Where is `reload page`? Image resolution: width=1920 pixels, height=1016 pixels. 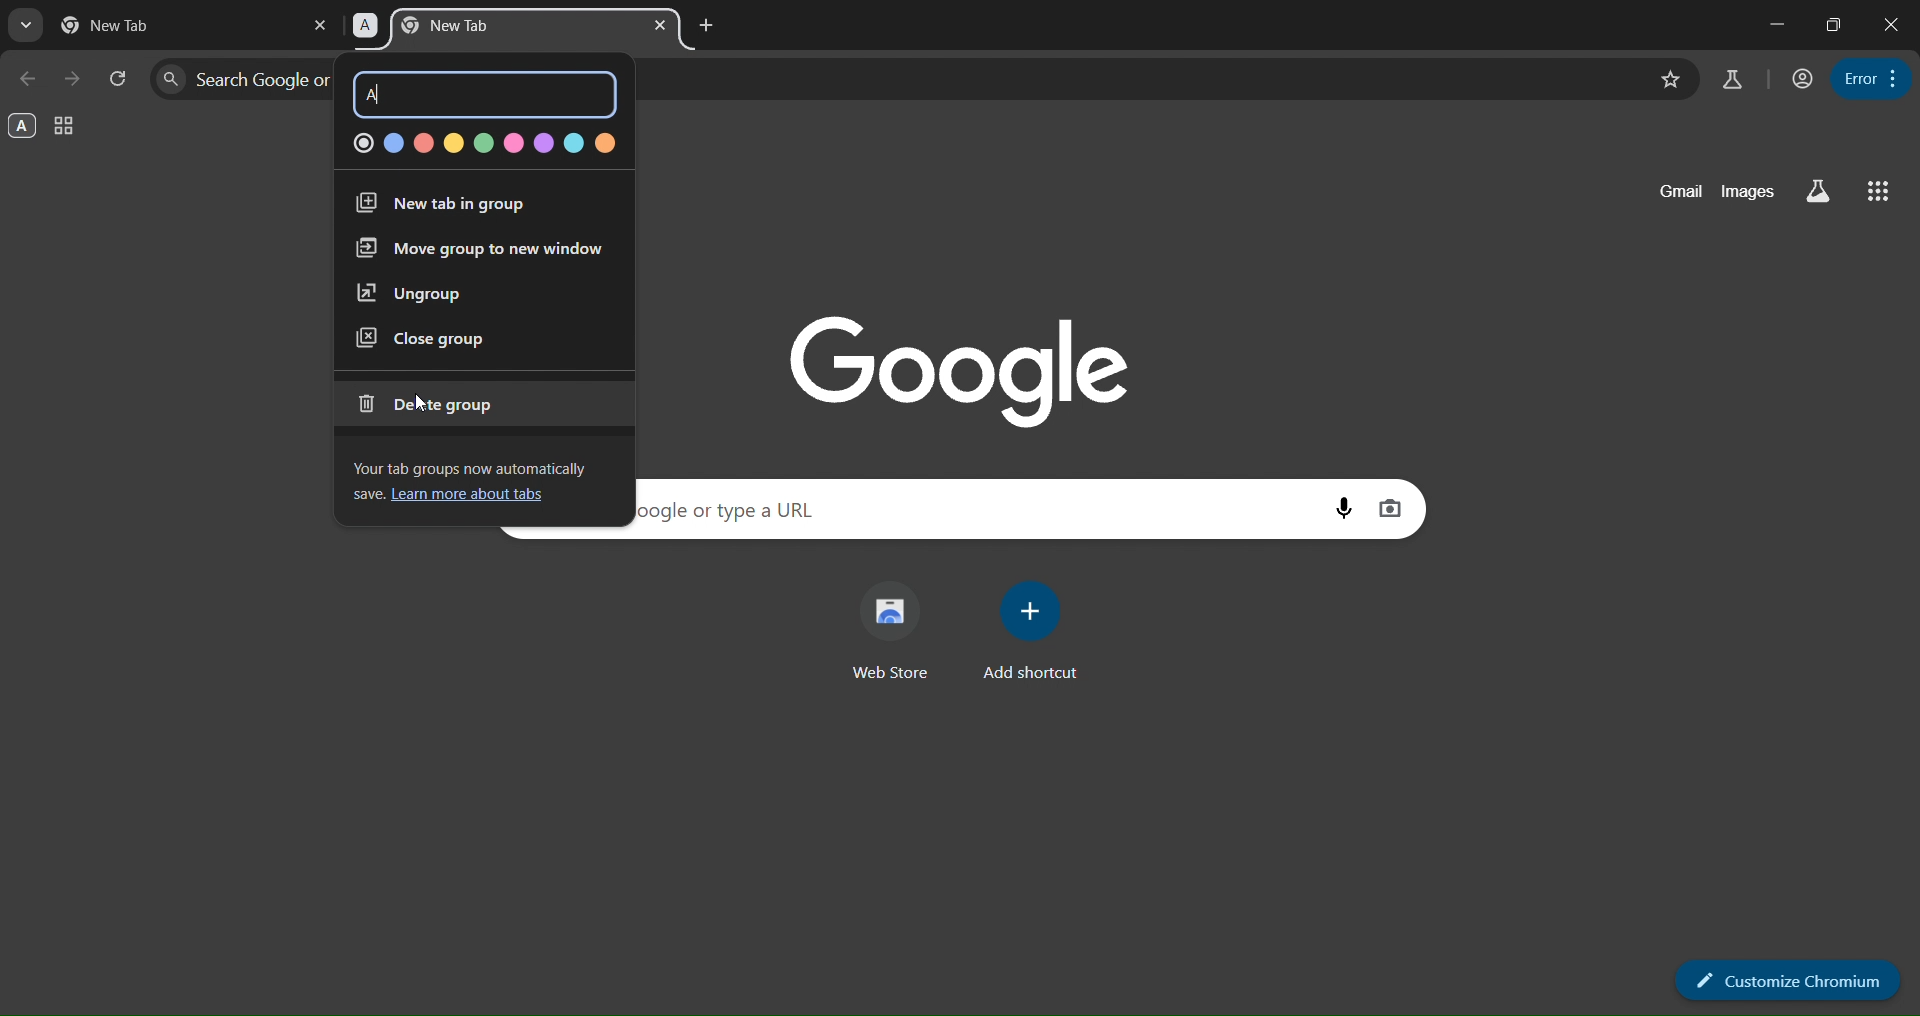
reload page is located at coordinates (119, 77).